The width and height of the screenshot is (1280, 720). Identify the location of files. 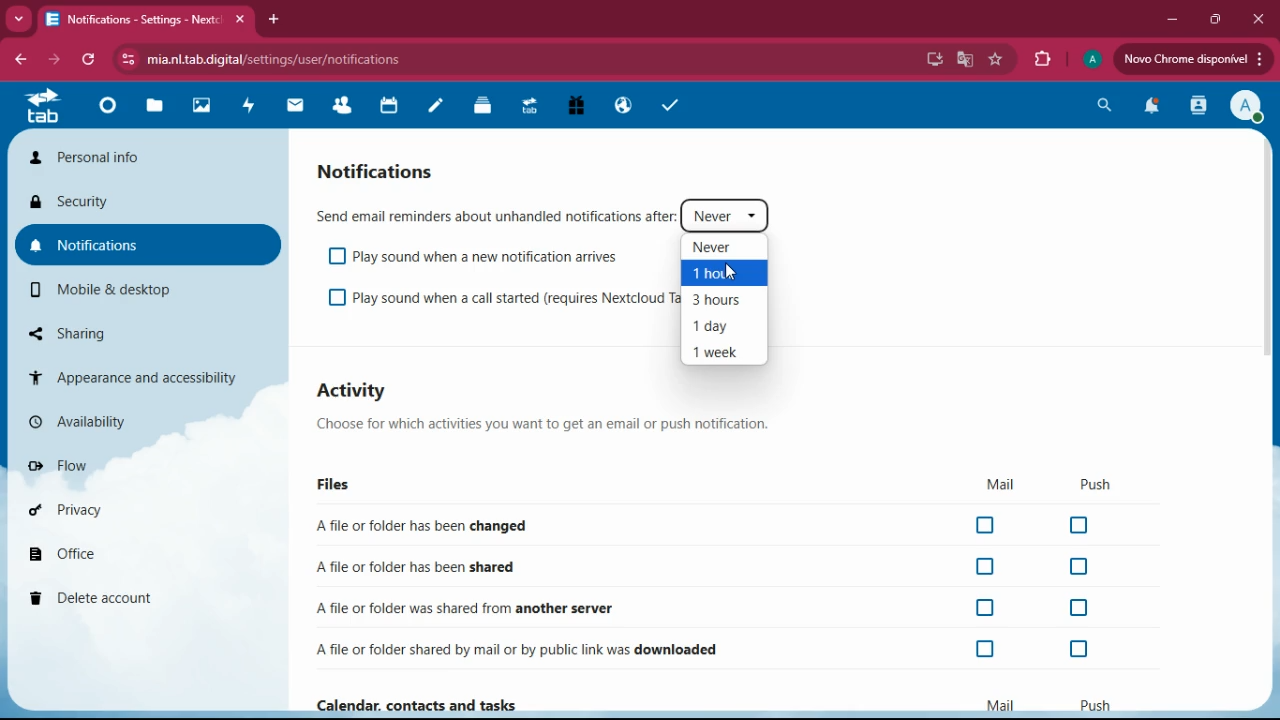
(154, 108).